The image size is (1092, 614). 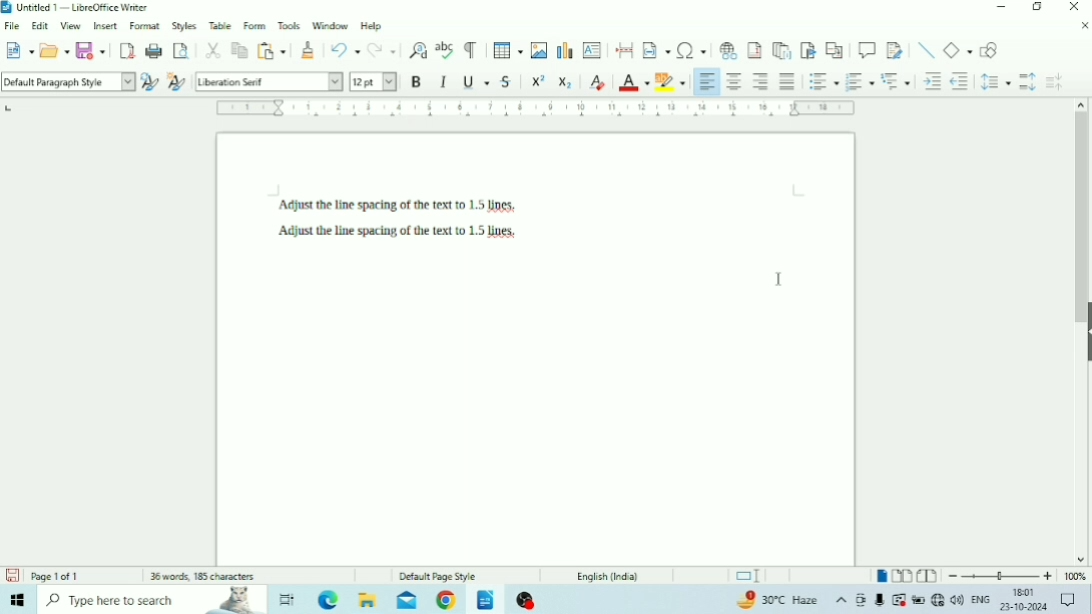 I want to click on Google Chrome, so click(x=446, y=600).